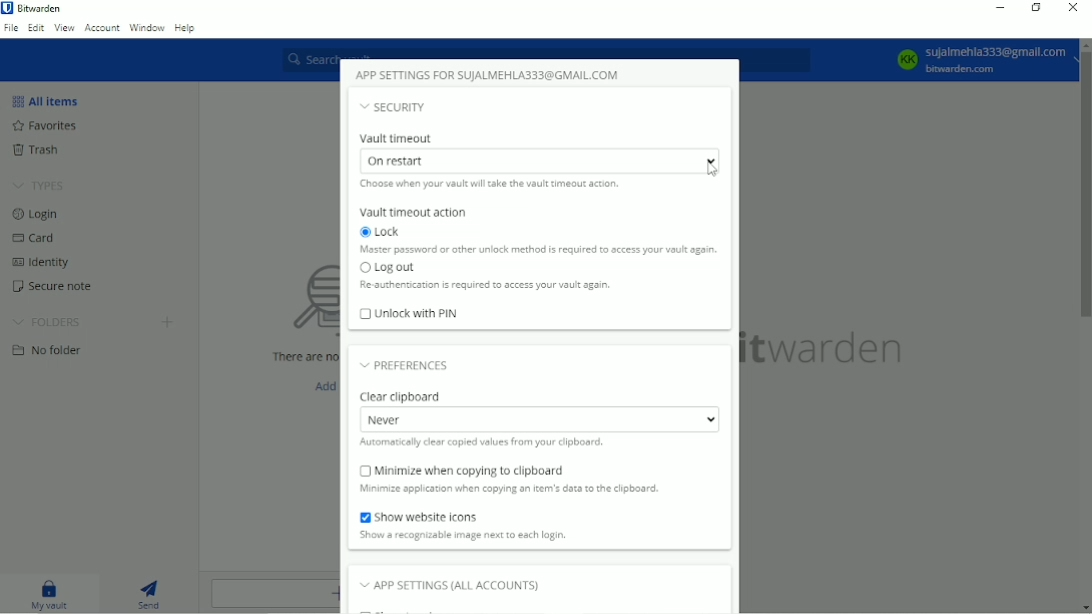 This screenshot has width=1092, height=614. I want to click on Account, so click(102, 29).